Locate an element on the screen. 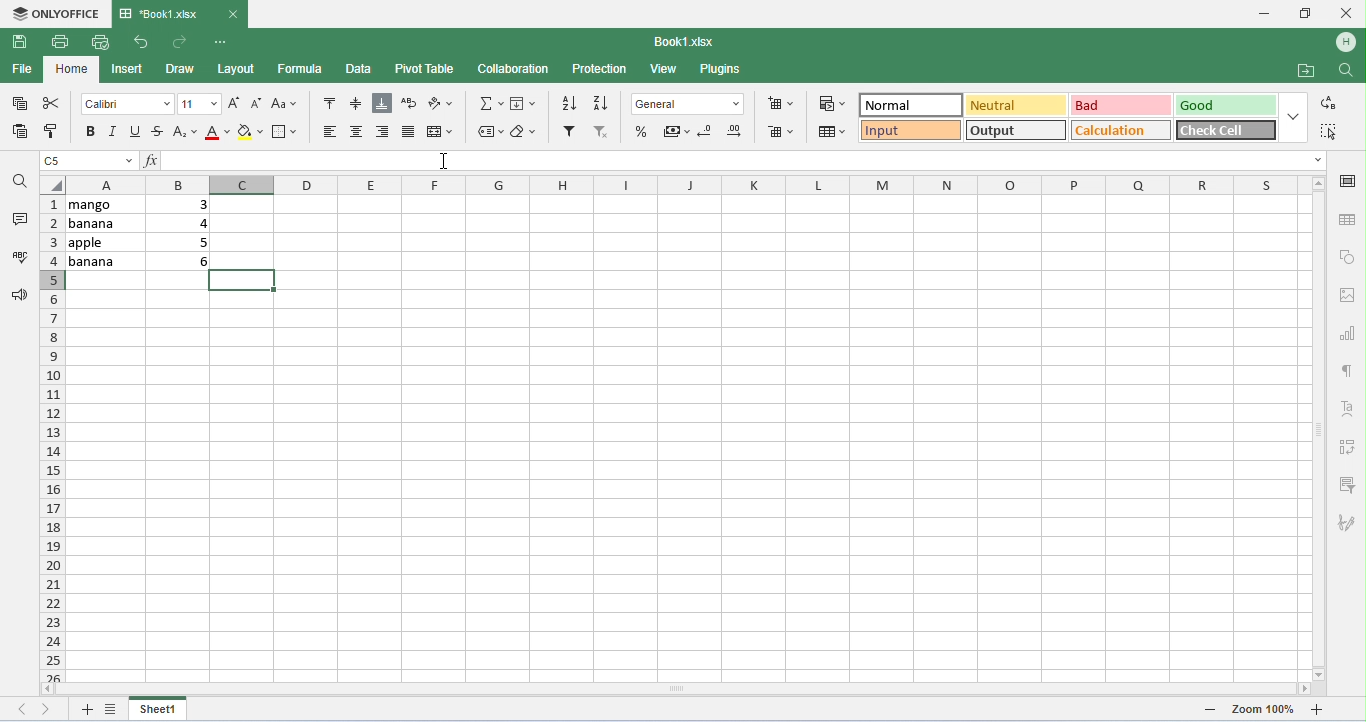 The width and height of the screenshot is (1366, 722). plugins is located at coordinates (722, 70).